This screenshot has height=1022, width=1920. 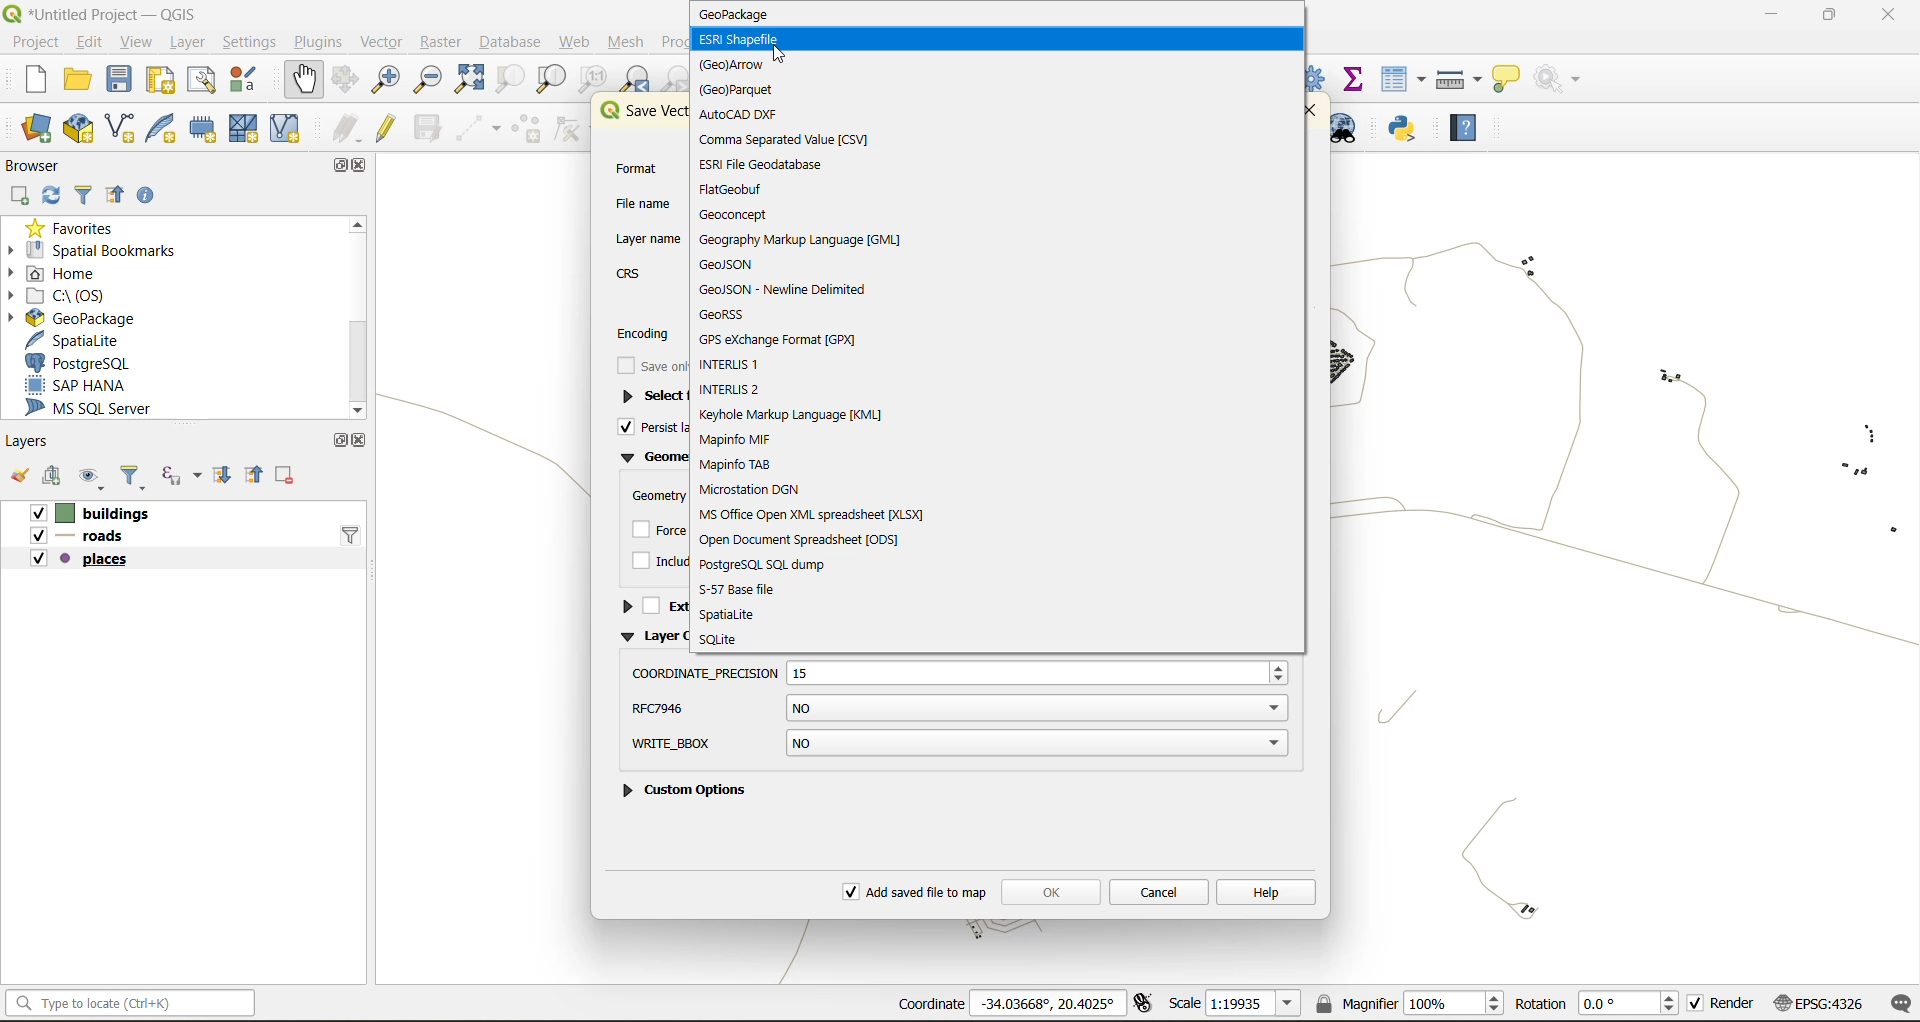 What do you see at coordinates (1774, 18) in the screenshot?
I see `minimize` at bounding box center [1774, 18].